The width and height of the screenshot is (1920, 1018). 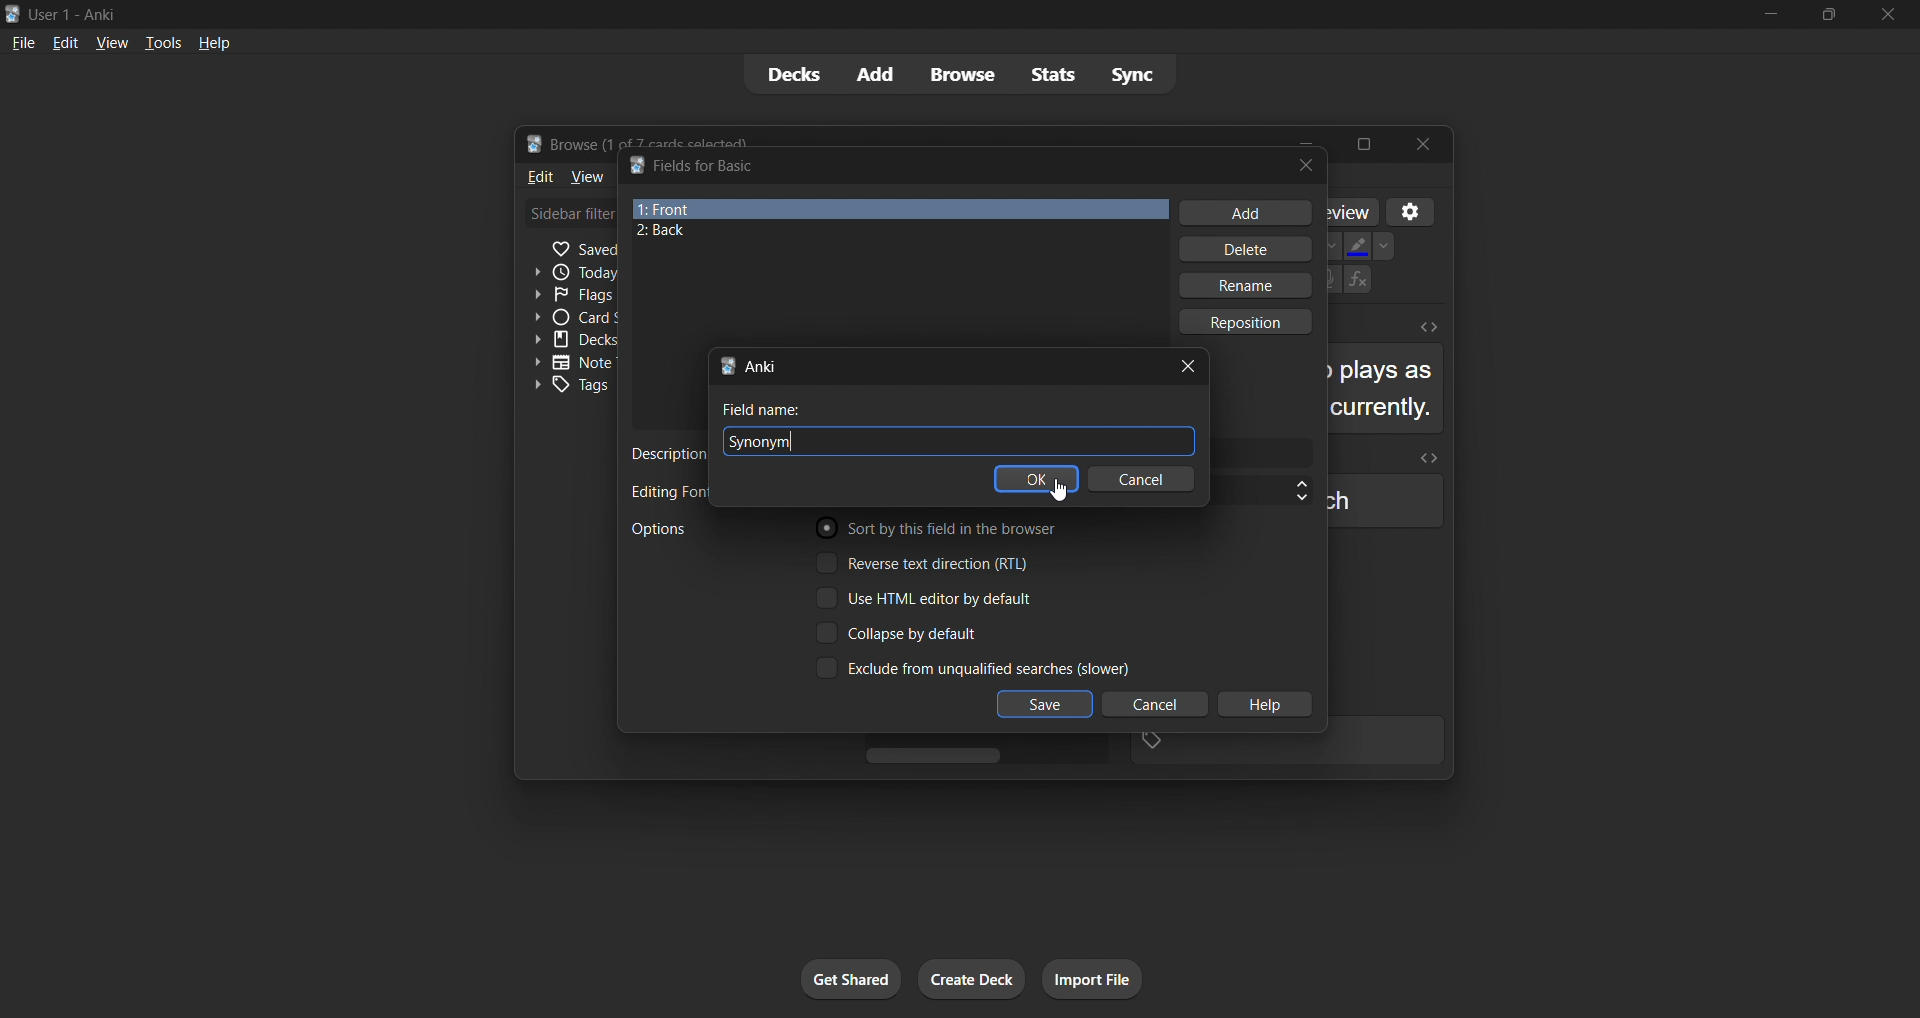 What do you see at coordinates (568, 271) in the screenshot?
I see `Today` at bounding box center [568, 271].